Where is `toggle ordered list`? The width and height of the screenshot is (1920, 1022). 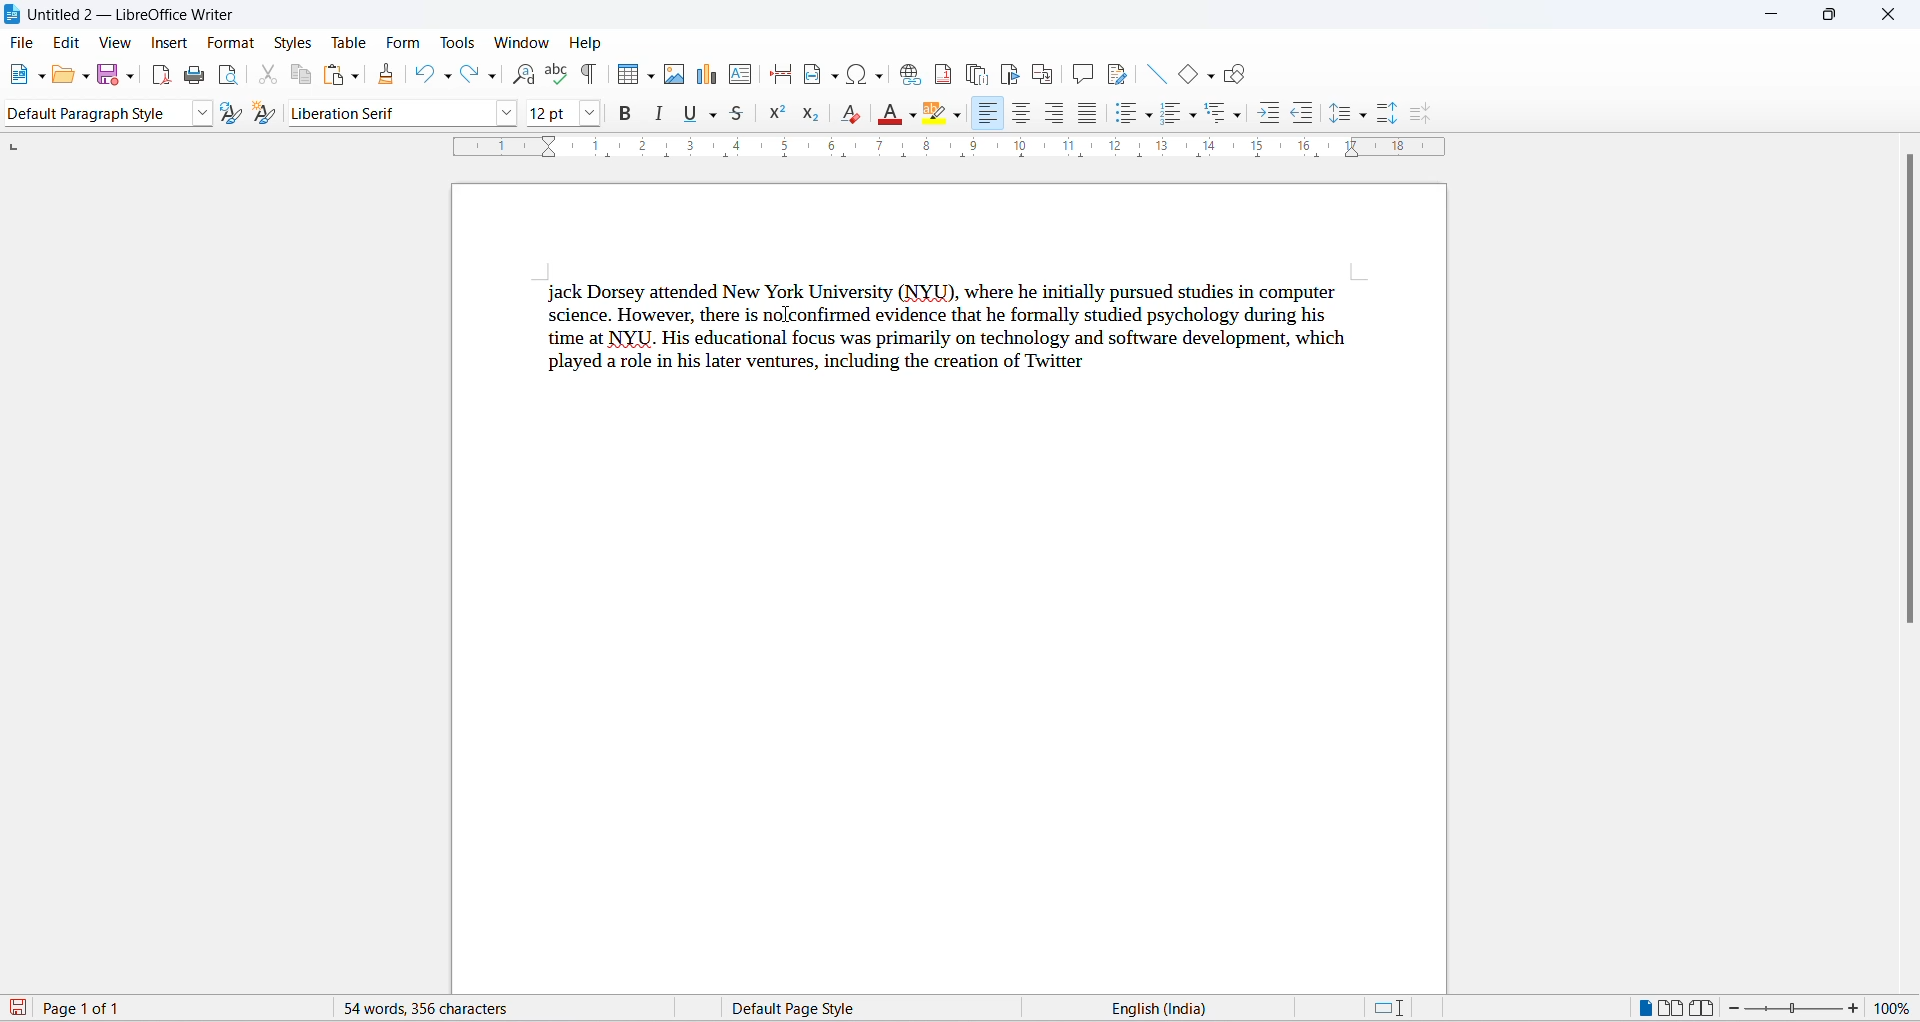 toggle ordered list is located at coordinates (1172, 118).